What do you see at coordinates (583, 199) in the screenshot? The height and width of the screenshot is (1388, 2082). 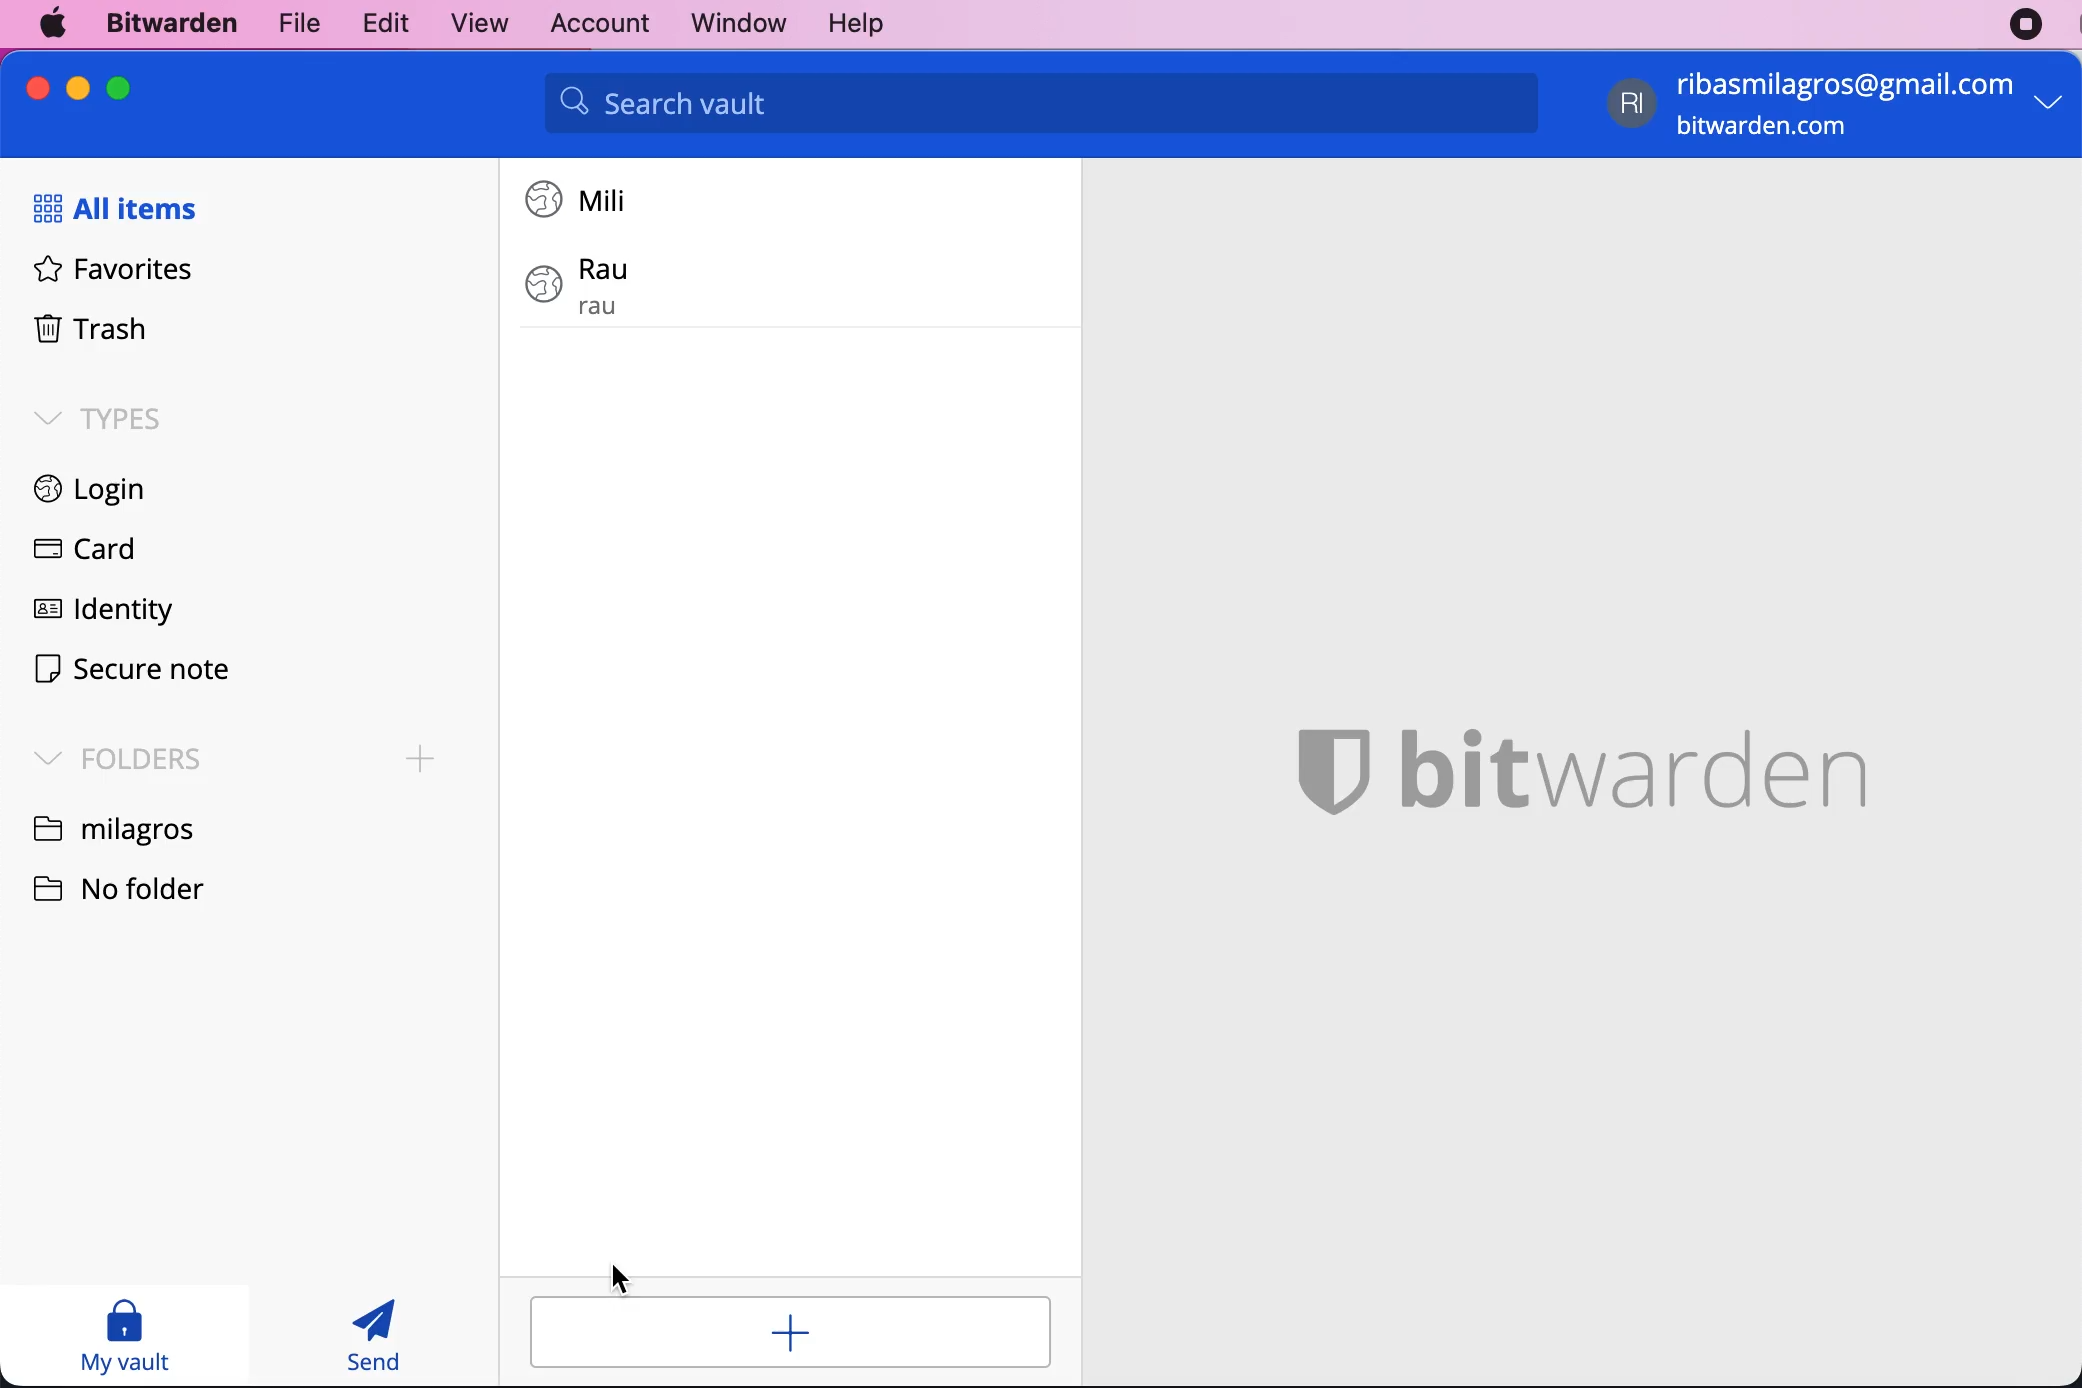 I see `login 1` at bounding box center [583, 199].